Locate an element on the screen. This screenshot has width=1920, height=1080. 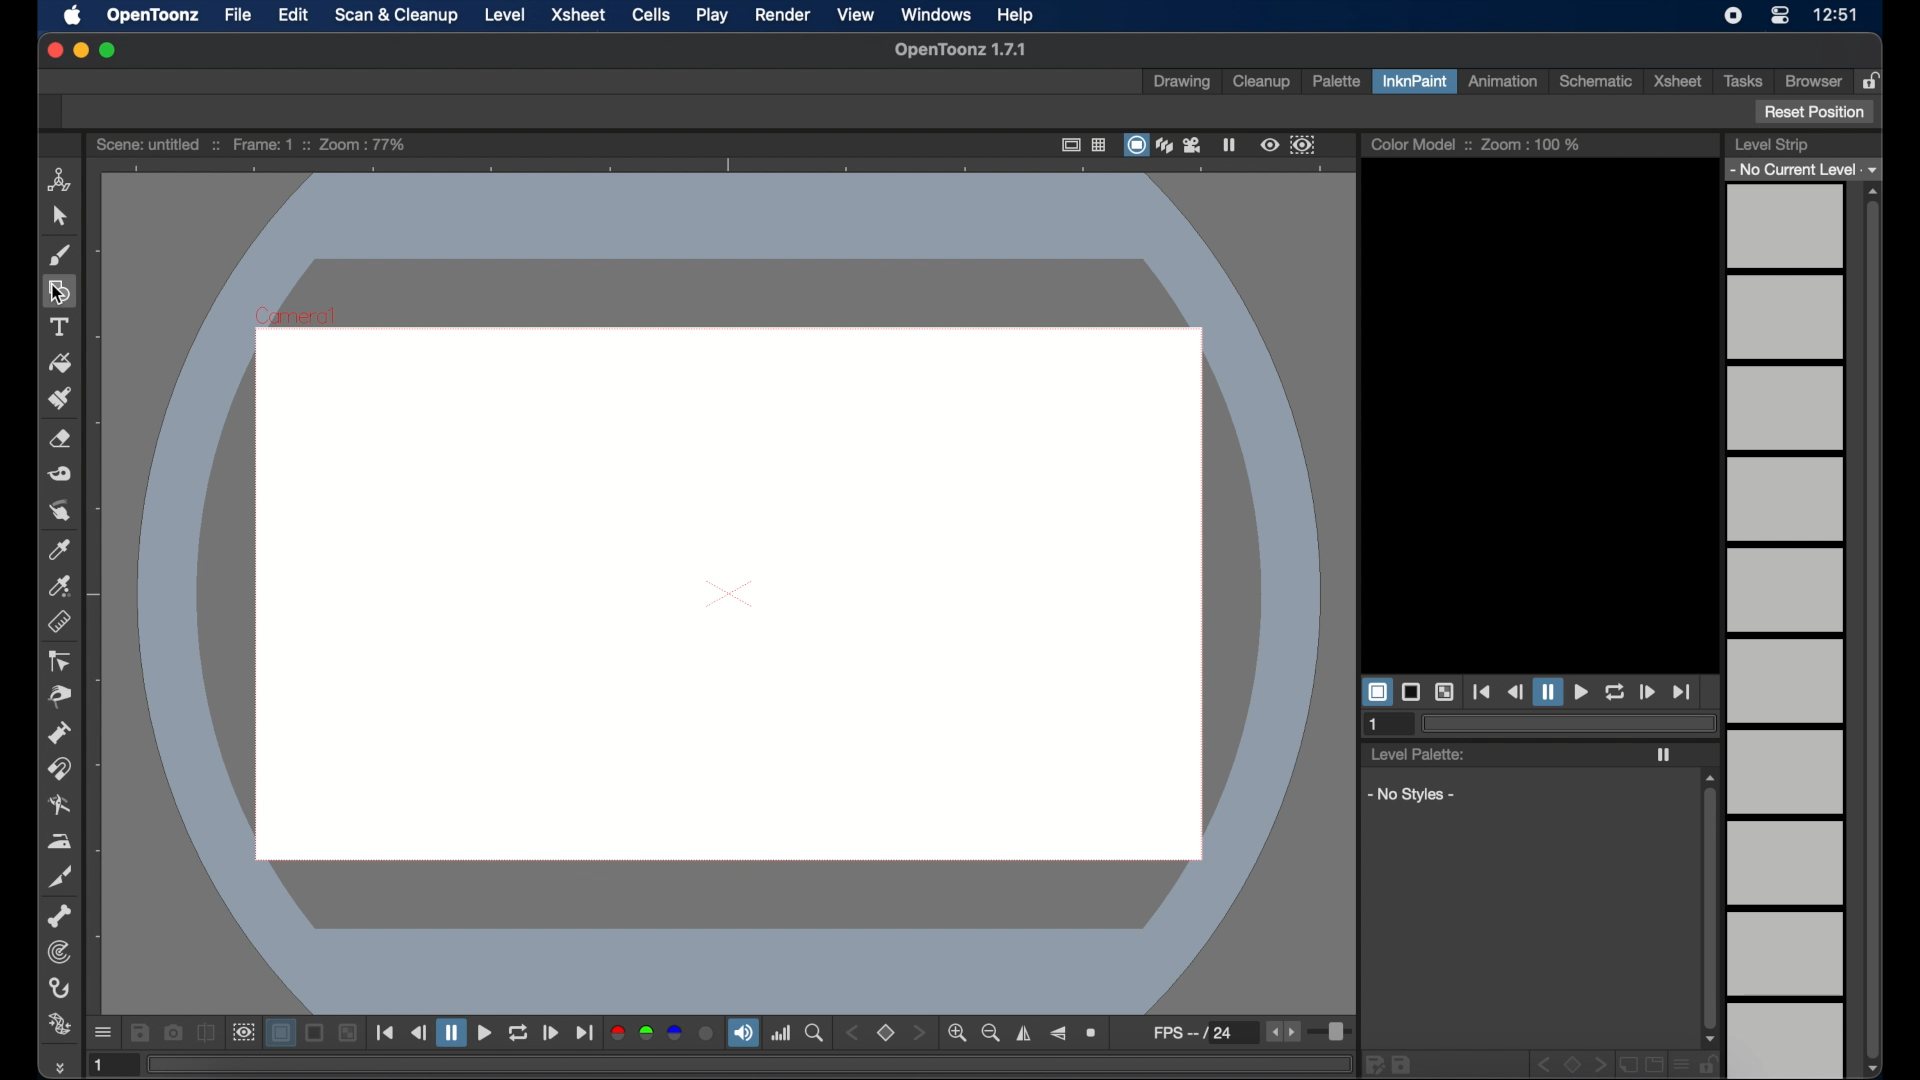
hook tool is located at coordinates (60, 988).